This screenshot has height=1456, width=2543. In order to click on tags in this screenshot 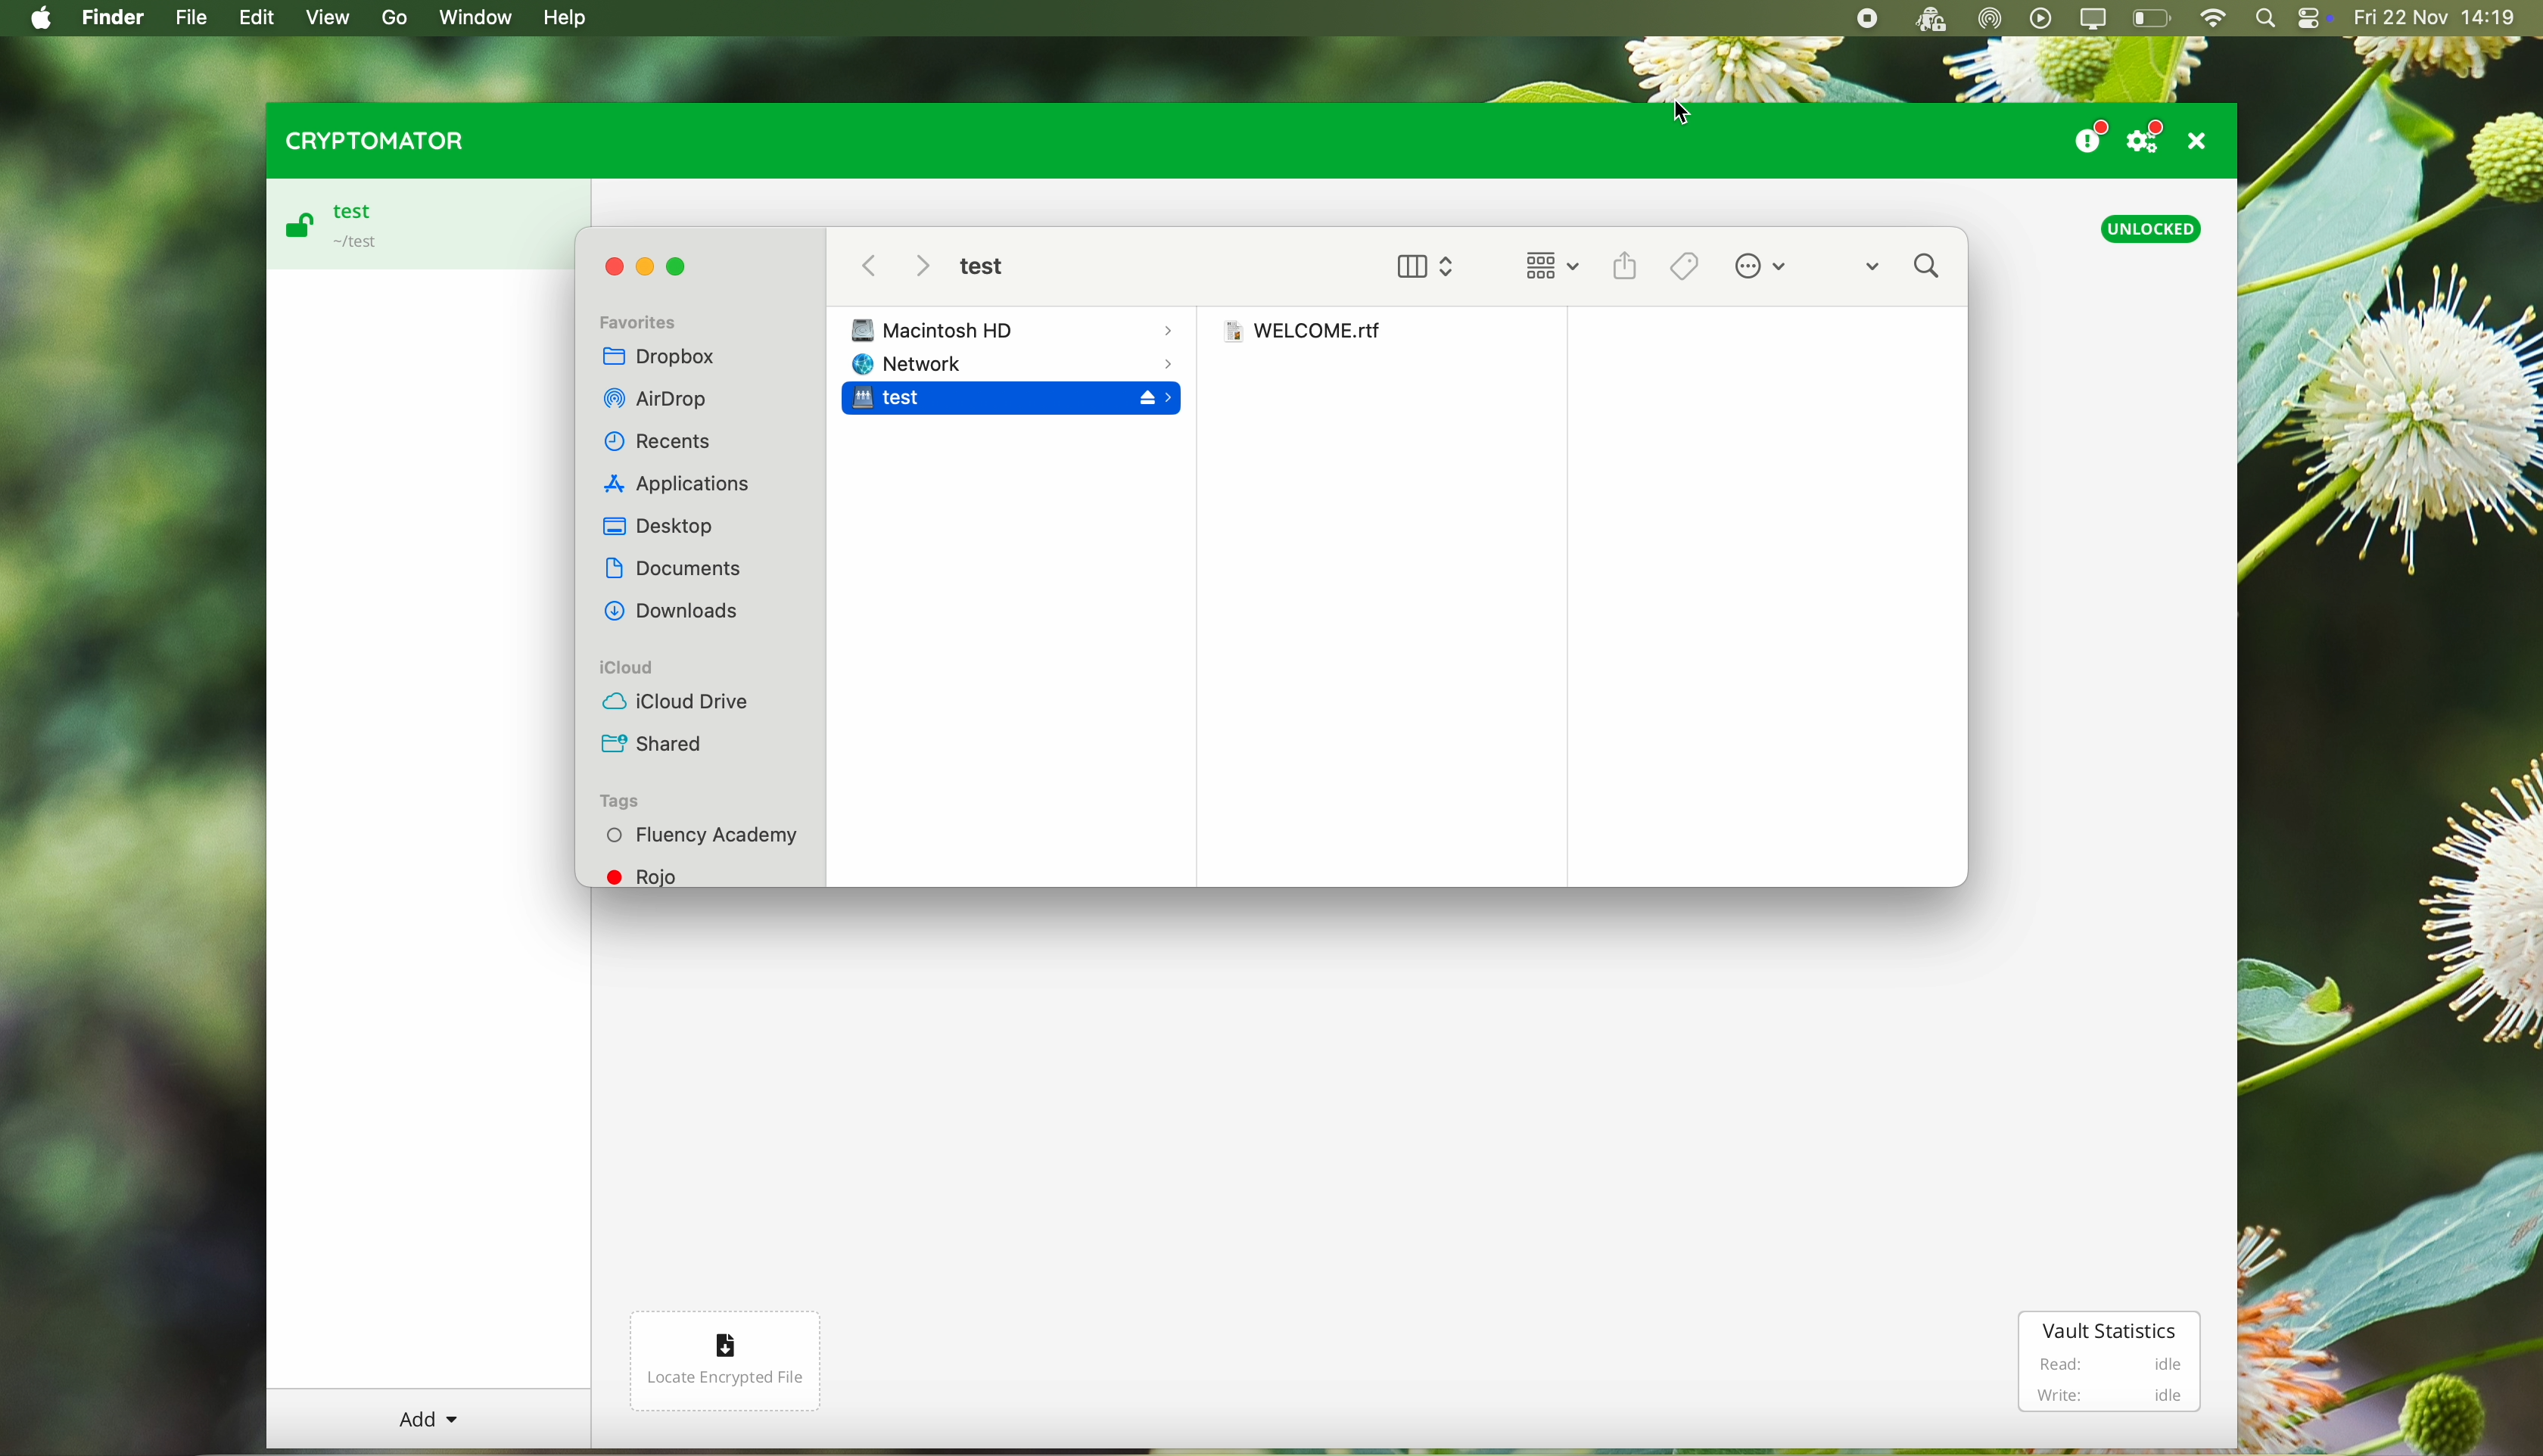, I will do `click(1688, 266)`.